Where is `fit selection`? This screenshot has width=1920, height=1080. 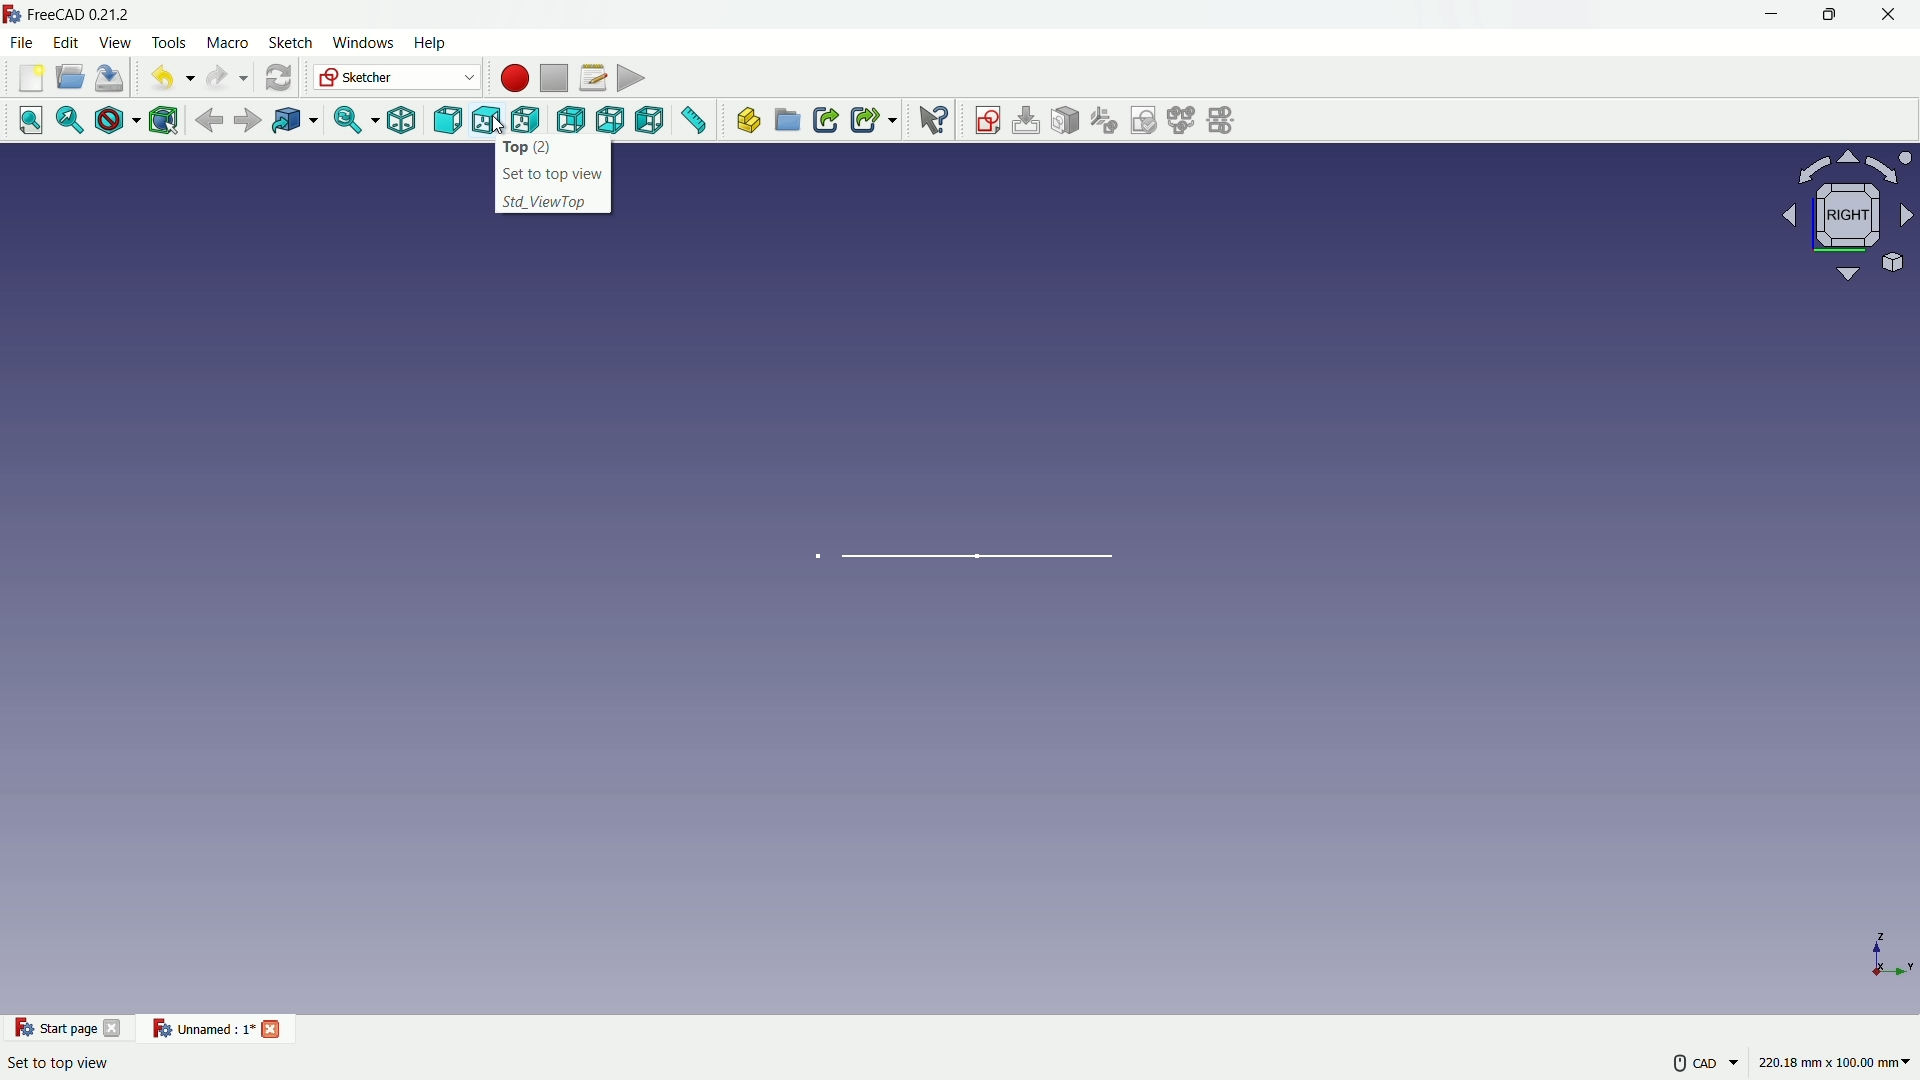
fit selection is located at coordinates (70, 121).